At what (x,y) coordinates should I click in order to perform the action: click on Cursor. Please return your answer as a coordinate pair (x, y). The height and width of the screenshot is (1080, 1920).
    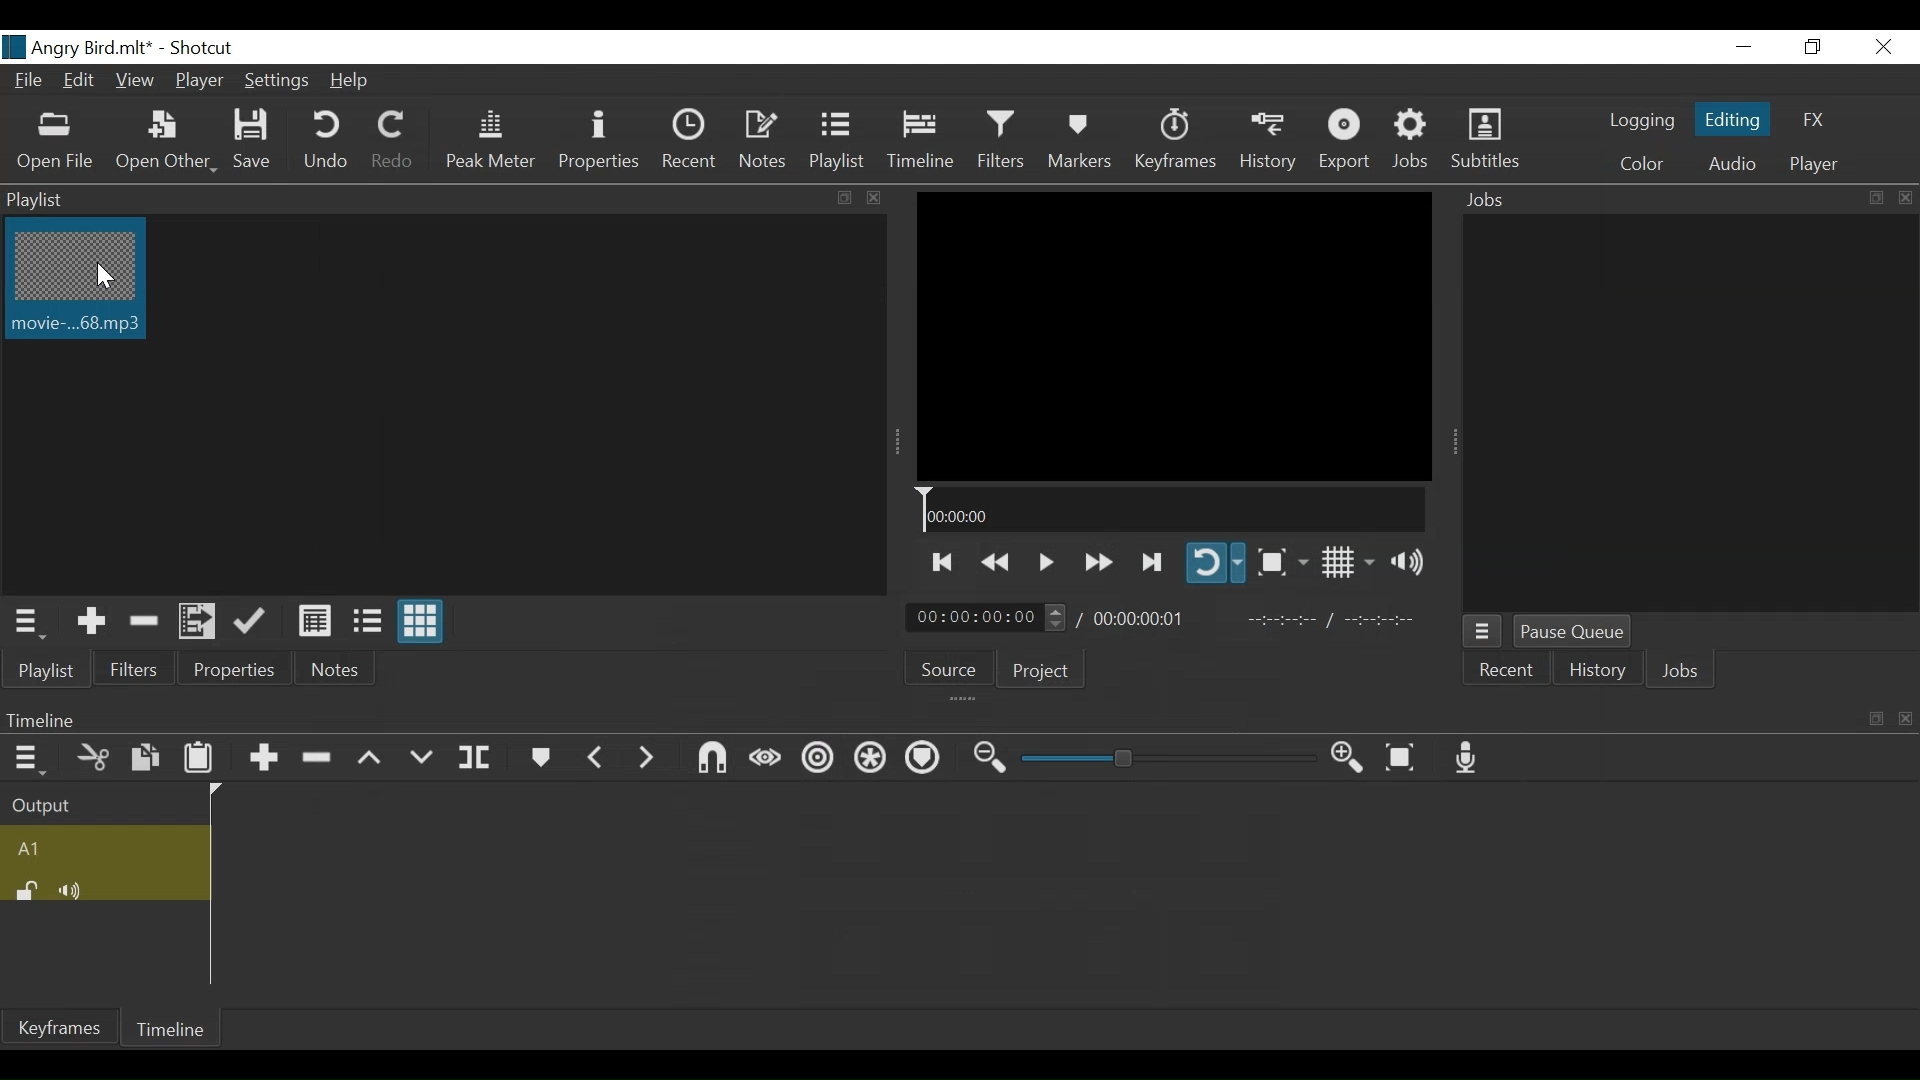
    Looking at the image, I should click on (101, 277).